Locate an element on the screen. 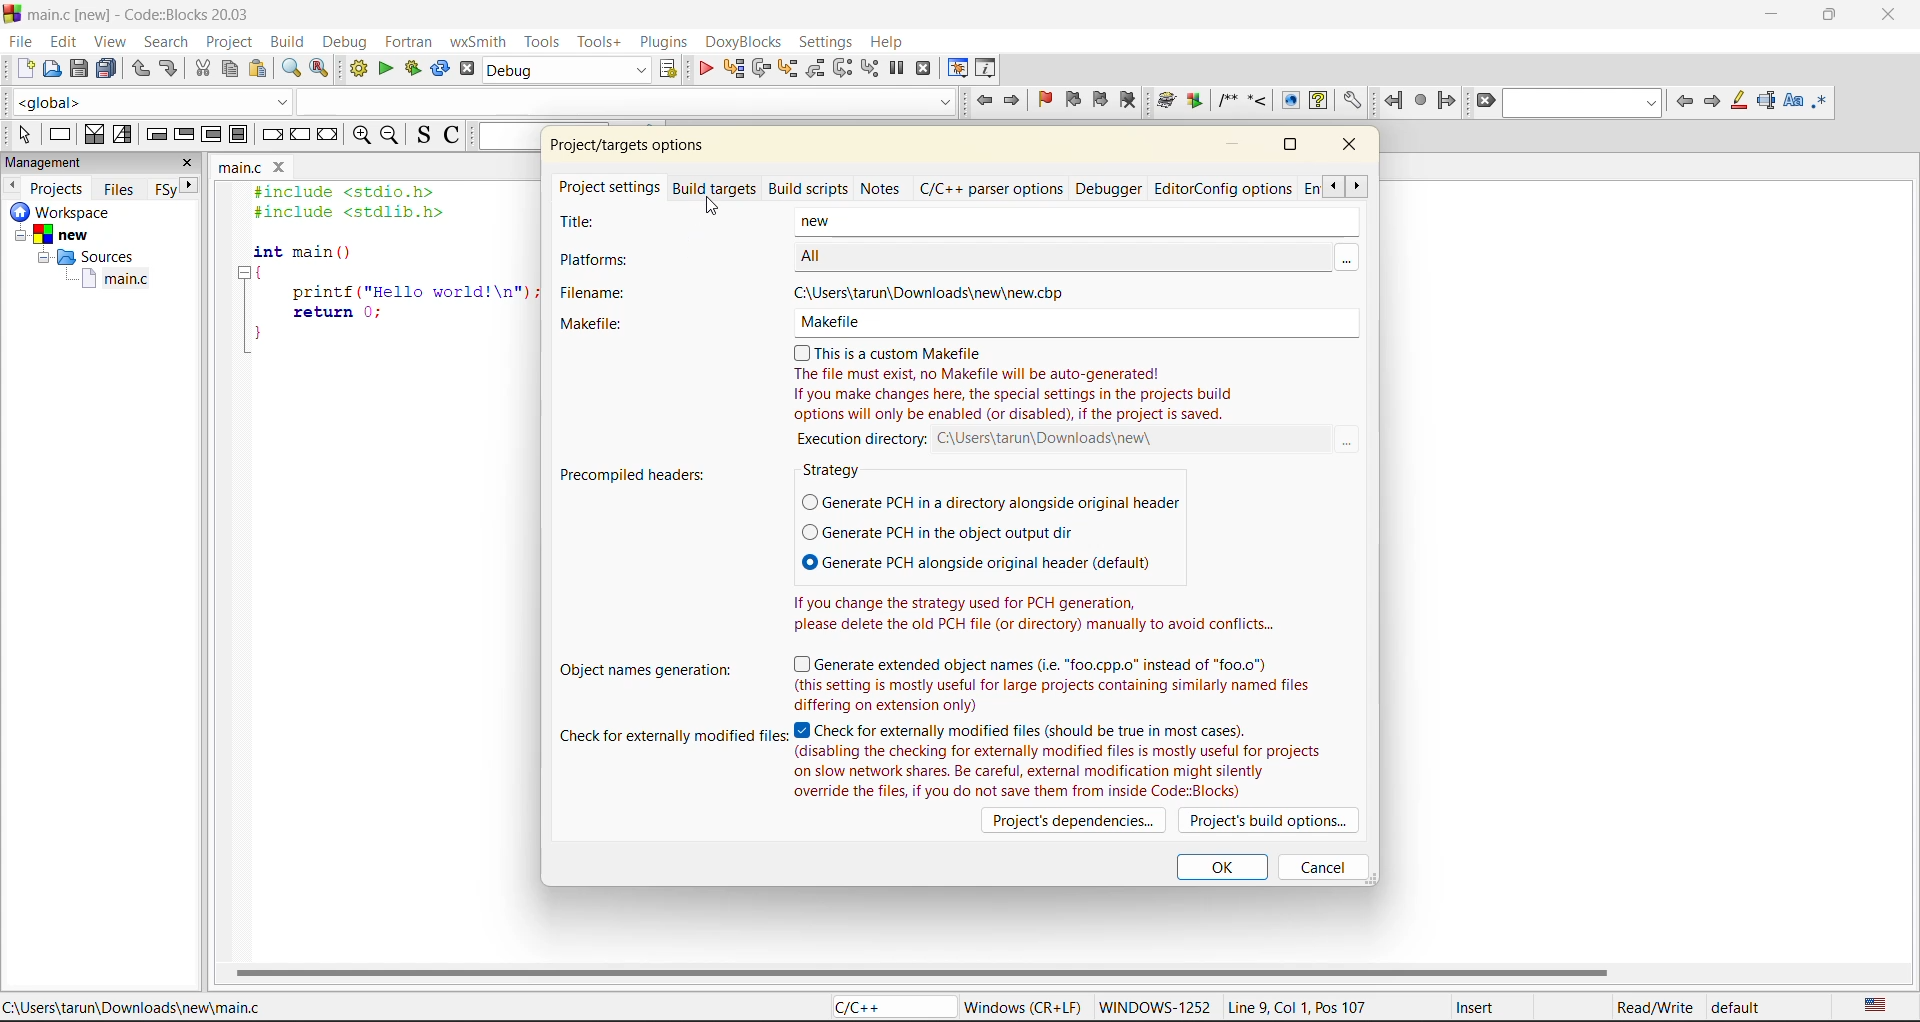 This screenshot has width=1920, height=1022. counting loop is located at coordinates (213, 134).